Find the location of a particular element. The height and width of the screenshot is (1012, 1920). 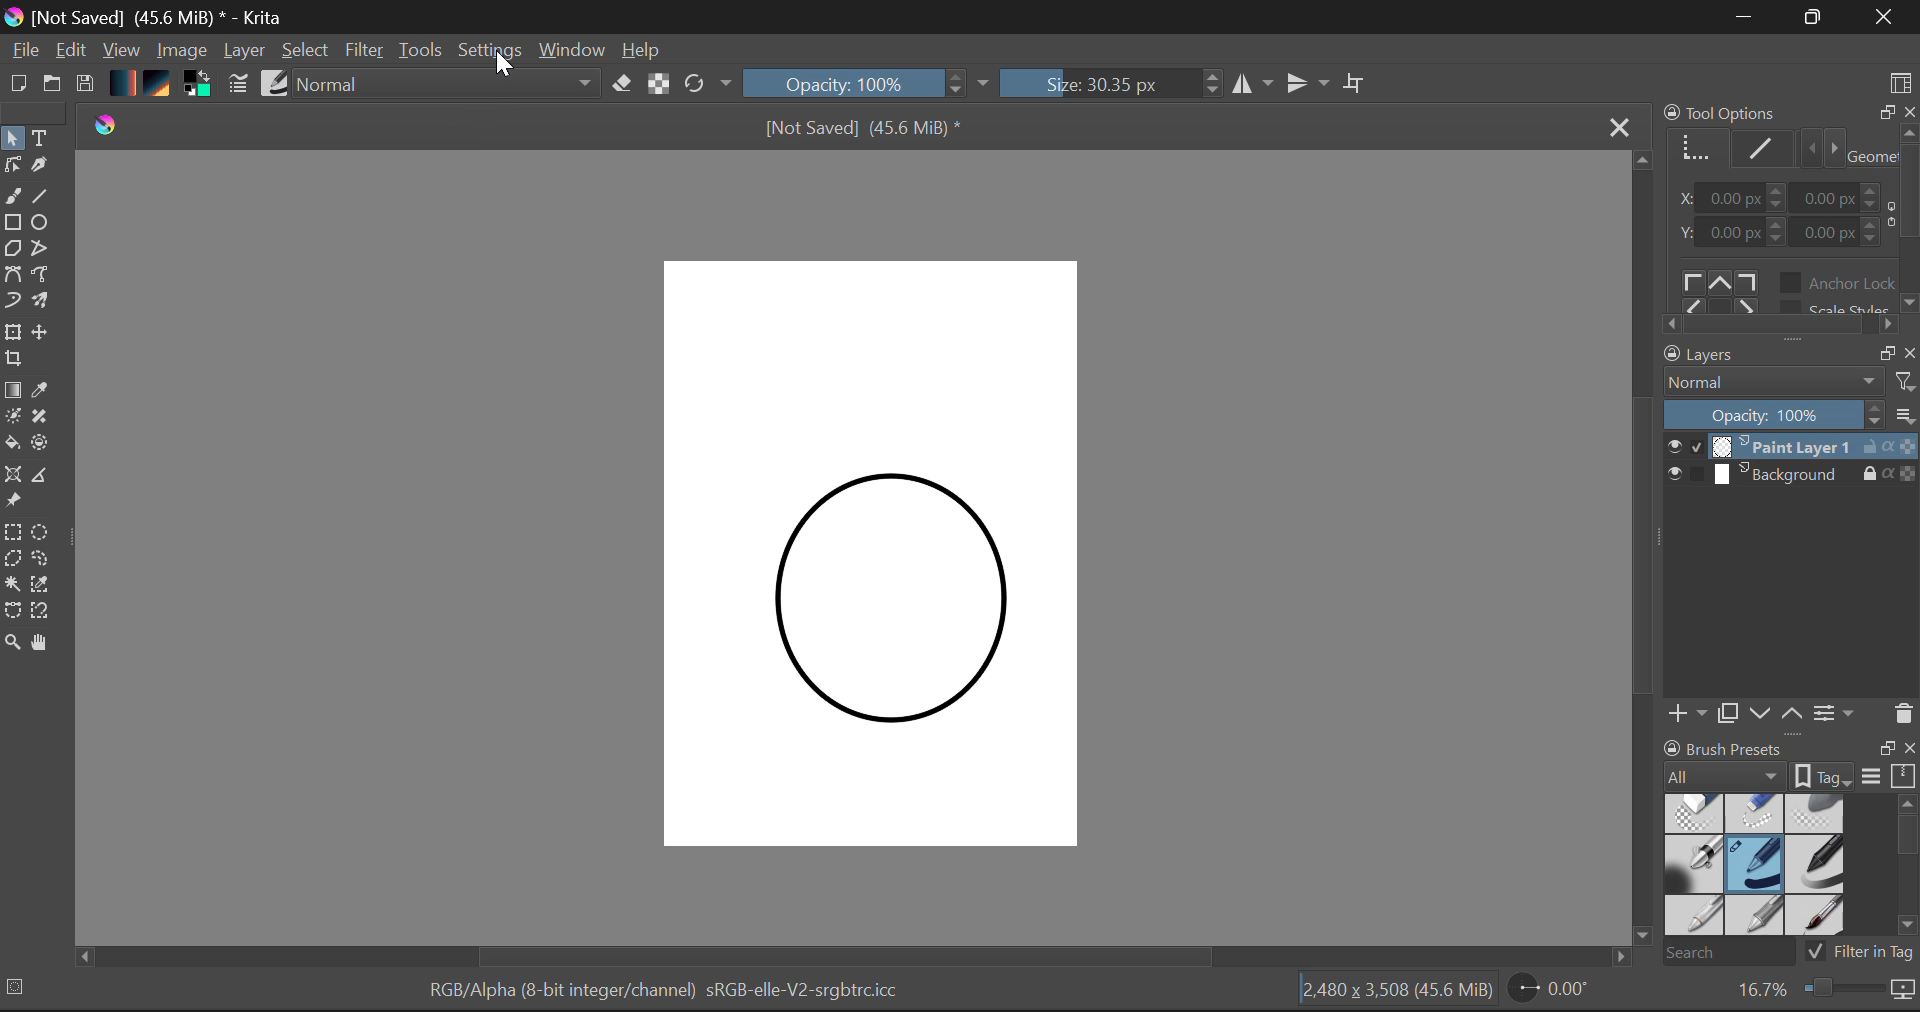

Lock Alpha is located at coordinates (658, 85).